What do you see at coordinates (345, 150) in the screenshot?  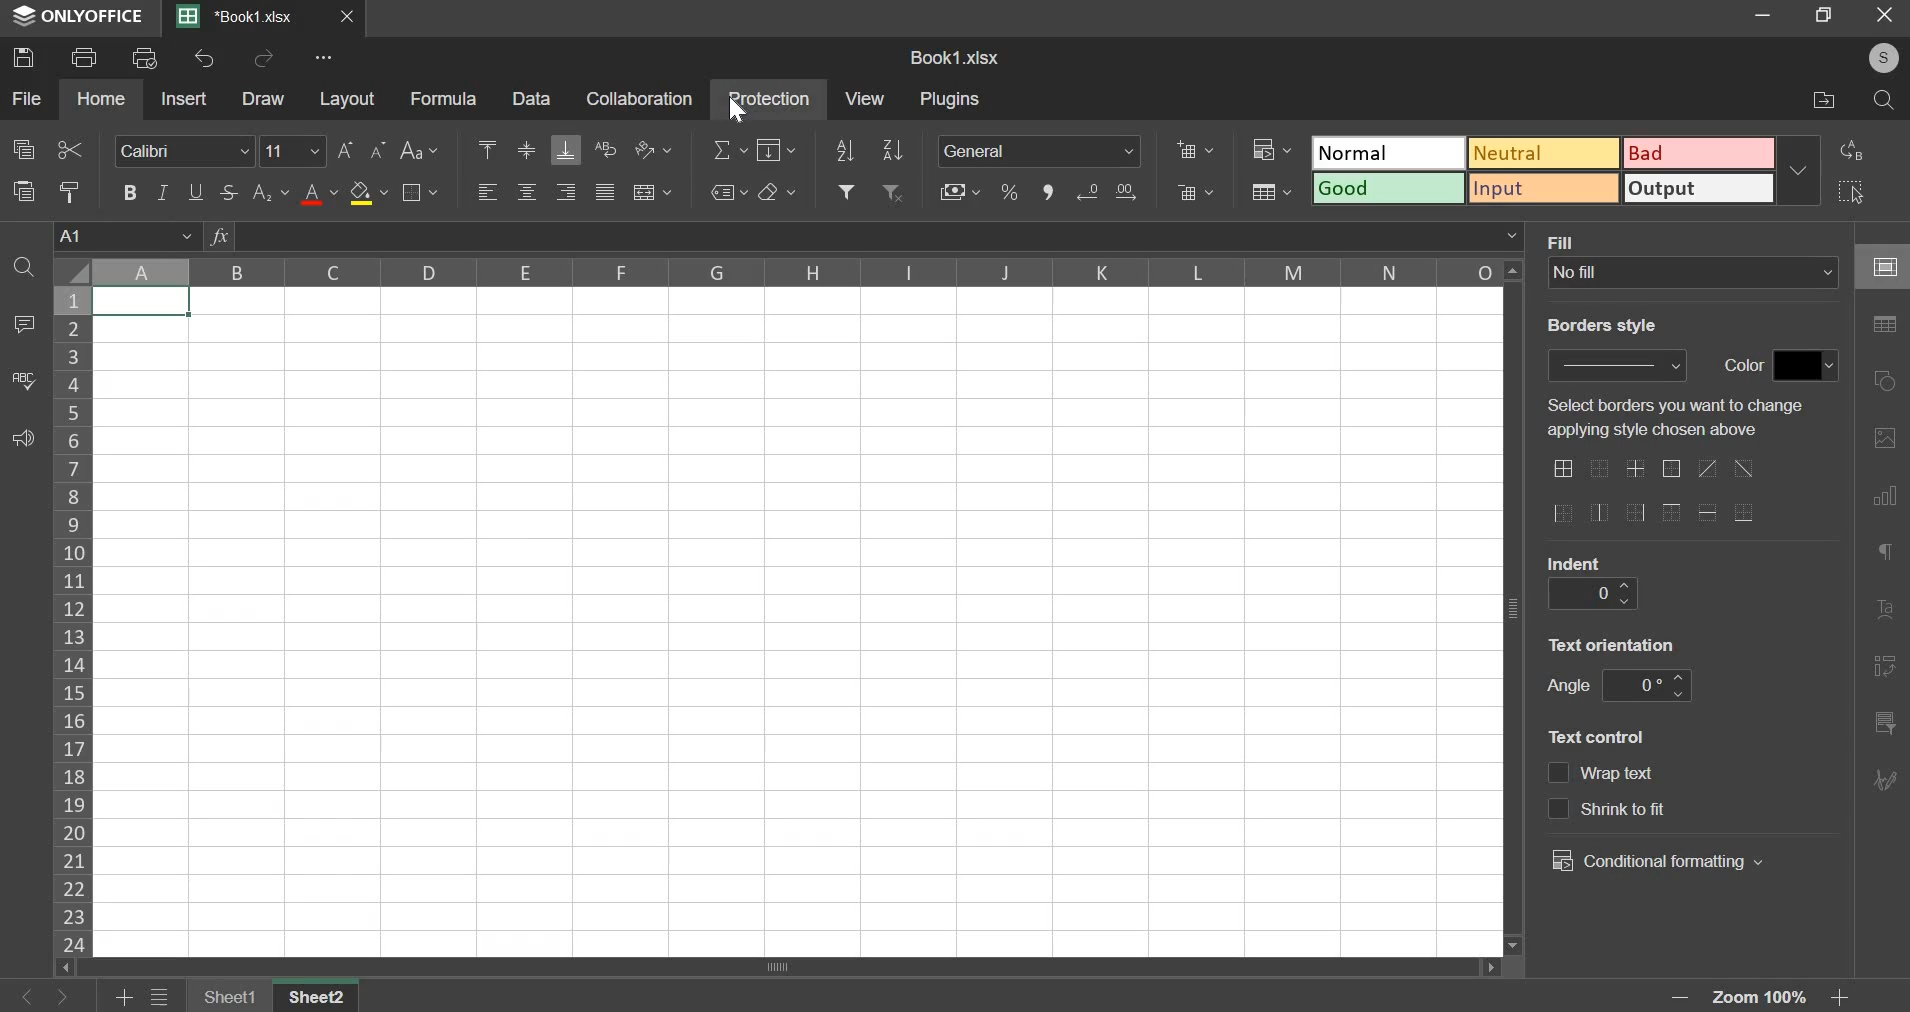 I see `change font size` at bounding box center [345, 150].